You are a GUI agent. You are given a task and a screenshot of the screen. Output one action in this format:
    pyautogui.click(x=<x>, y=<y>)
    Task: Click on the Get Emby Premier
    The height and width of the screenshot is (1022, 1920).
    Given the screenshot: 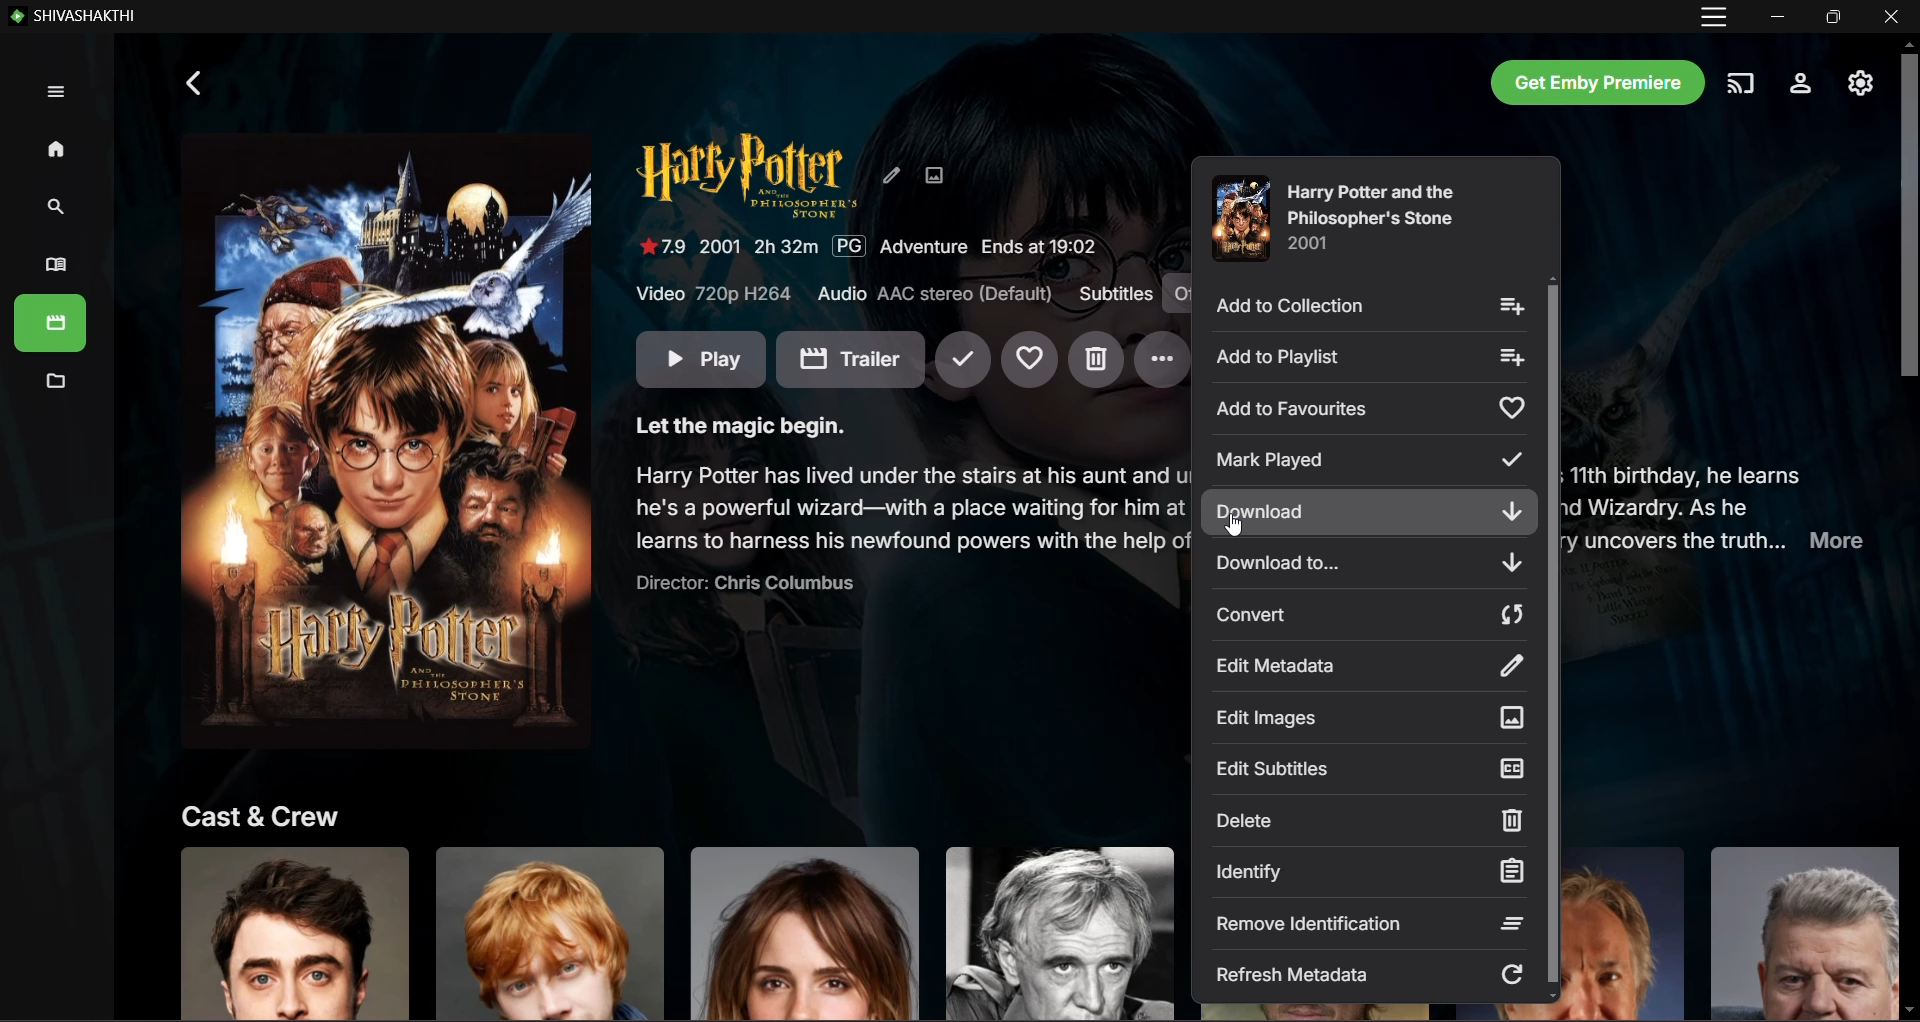 What is the action you would take?
    pyautogui.click(x=1599, y=82)
    